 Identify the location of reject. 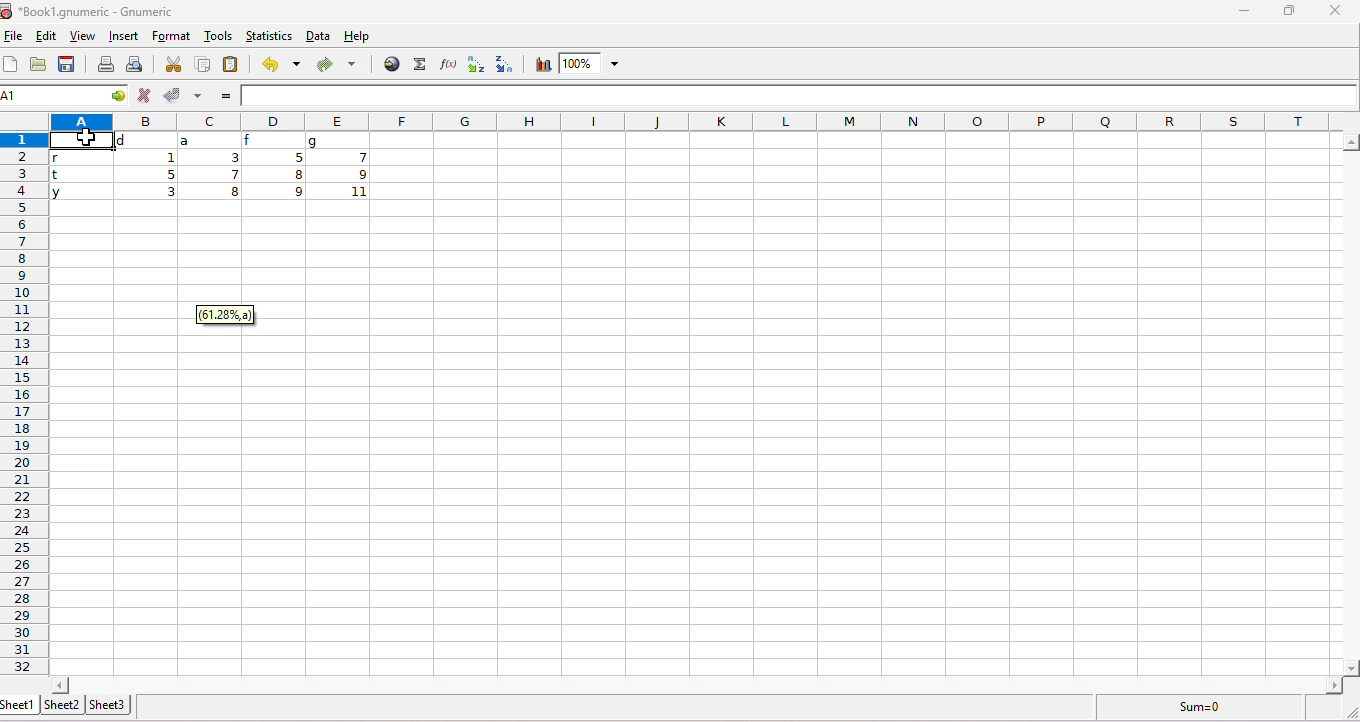
(143, 96).